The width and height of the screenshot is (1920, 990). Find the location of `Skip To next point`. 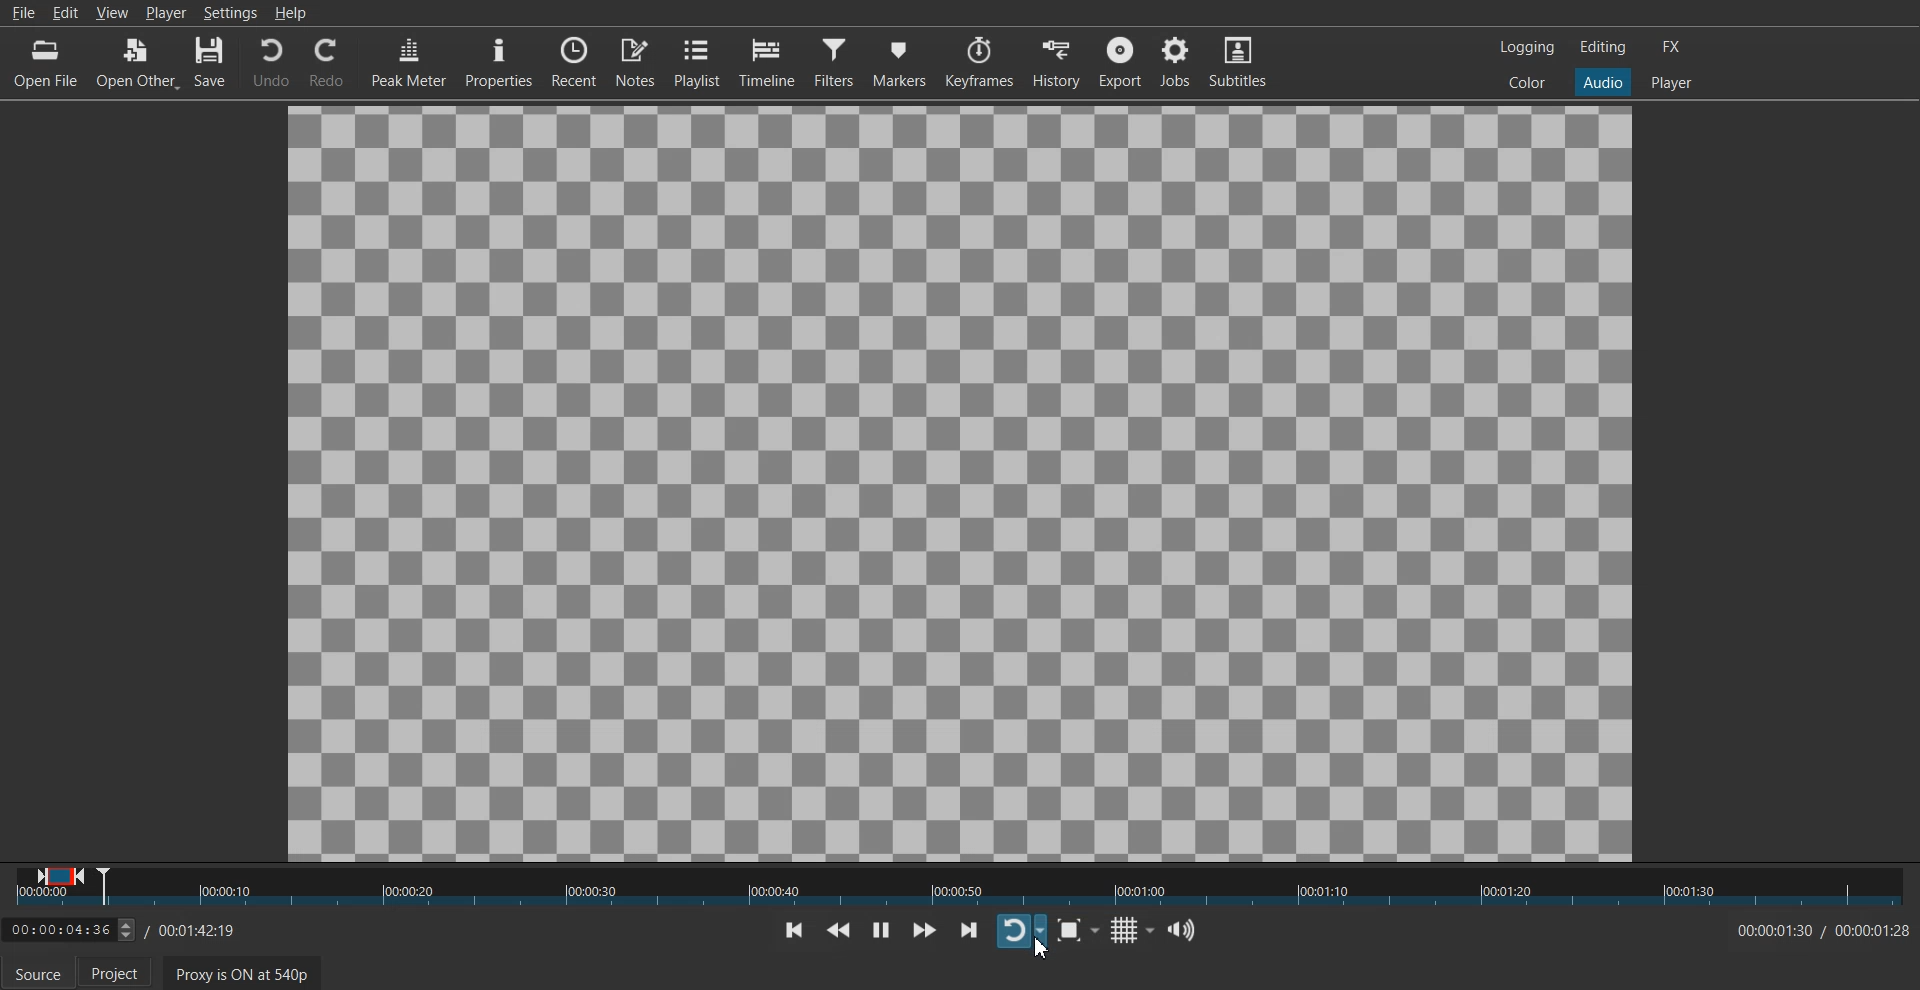

Skip To next point is located at coordinates (970, 929).